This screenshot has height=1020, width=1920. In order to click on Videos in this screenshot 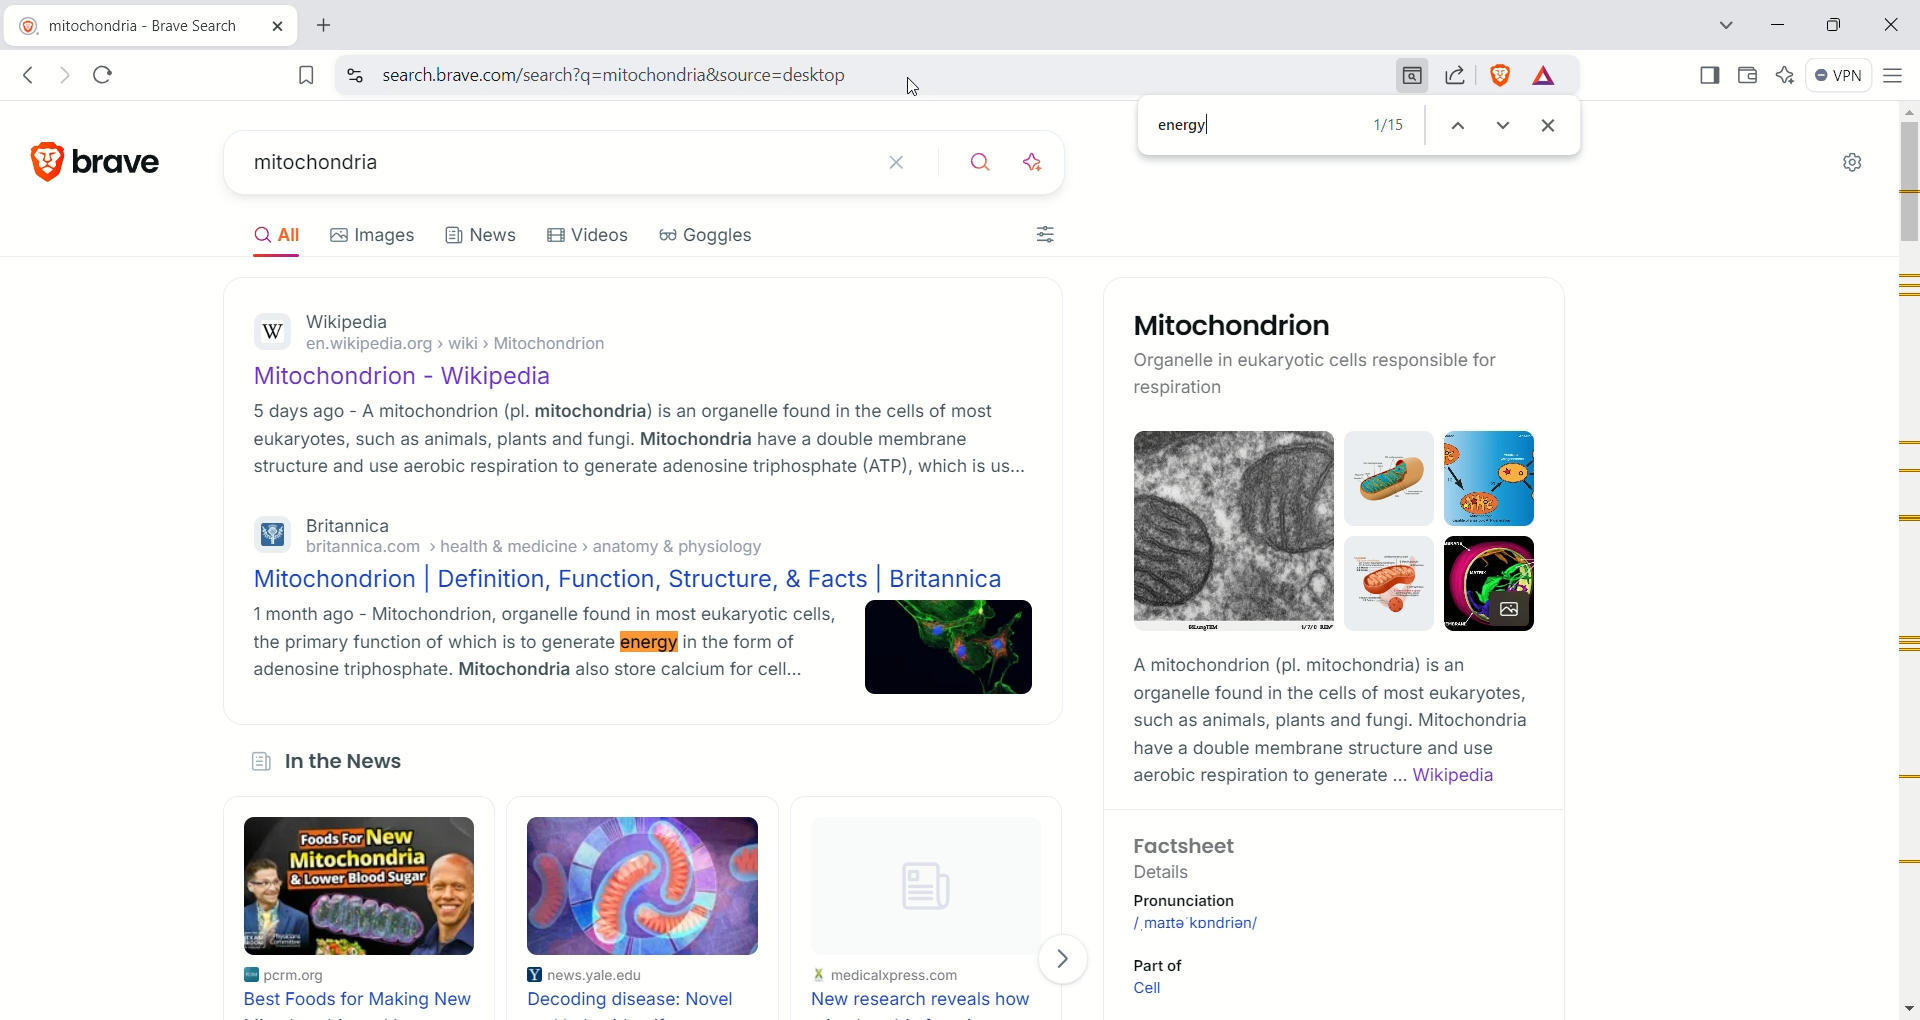, I will do `click(587, 235)`.